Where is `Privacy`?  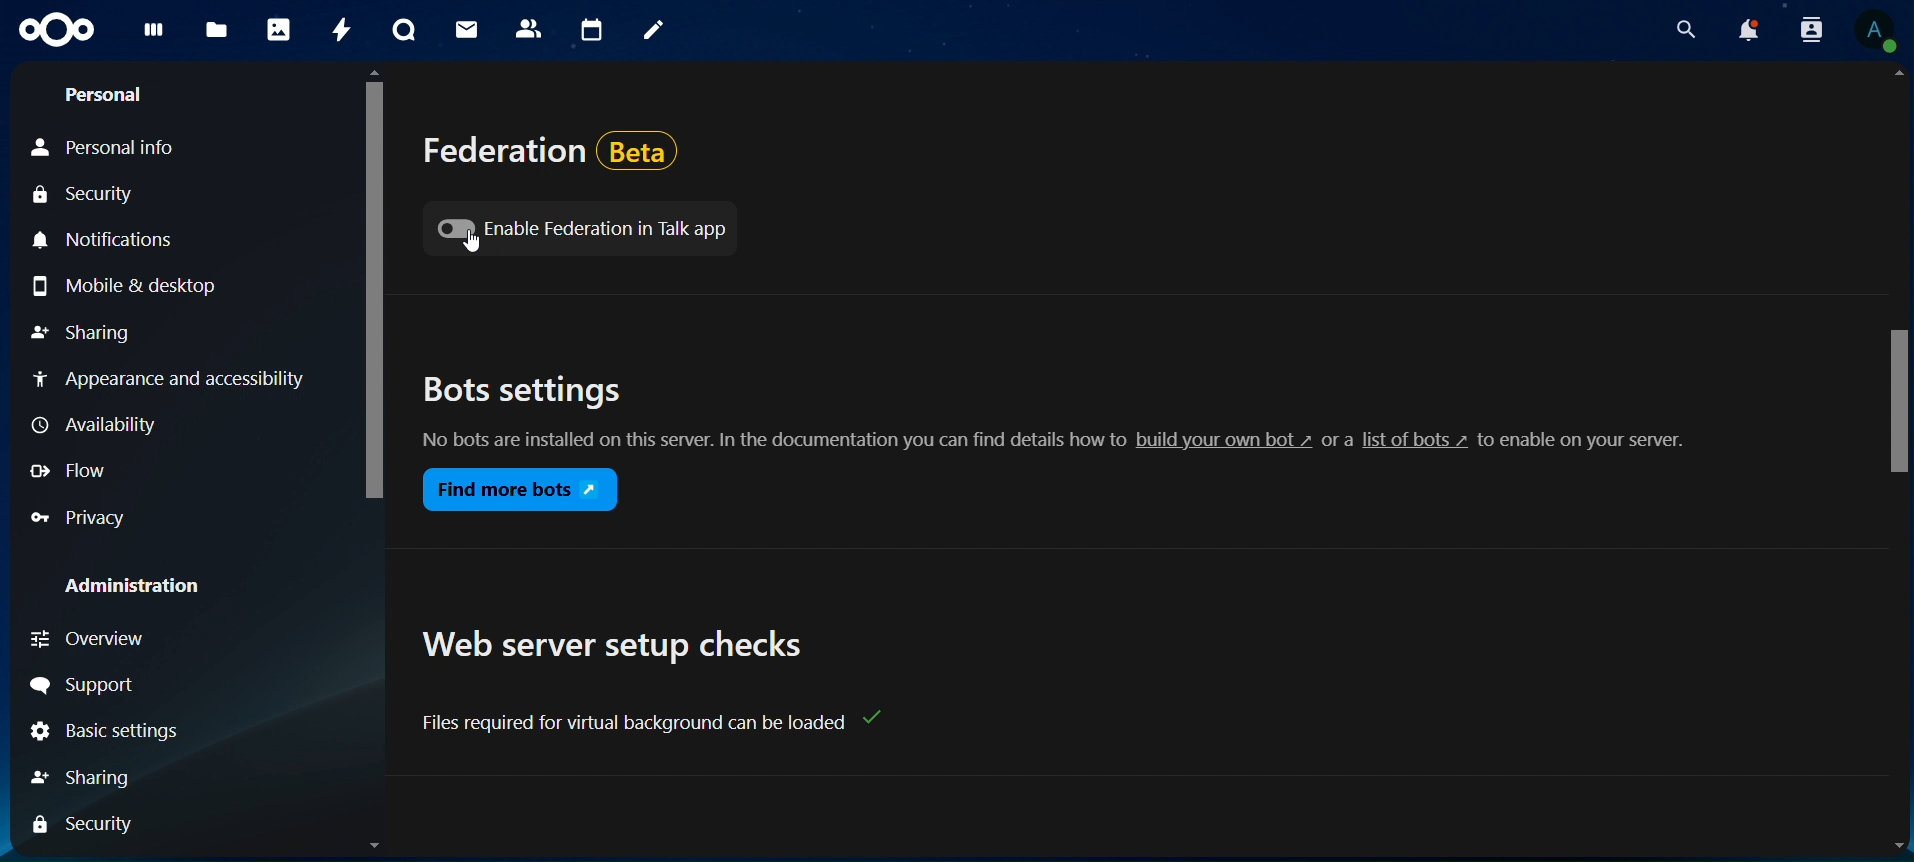 Privacy is located at coordinates (78, 518).